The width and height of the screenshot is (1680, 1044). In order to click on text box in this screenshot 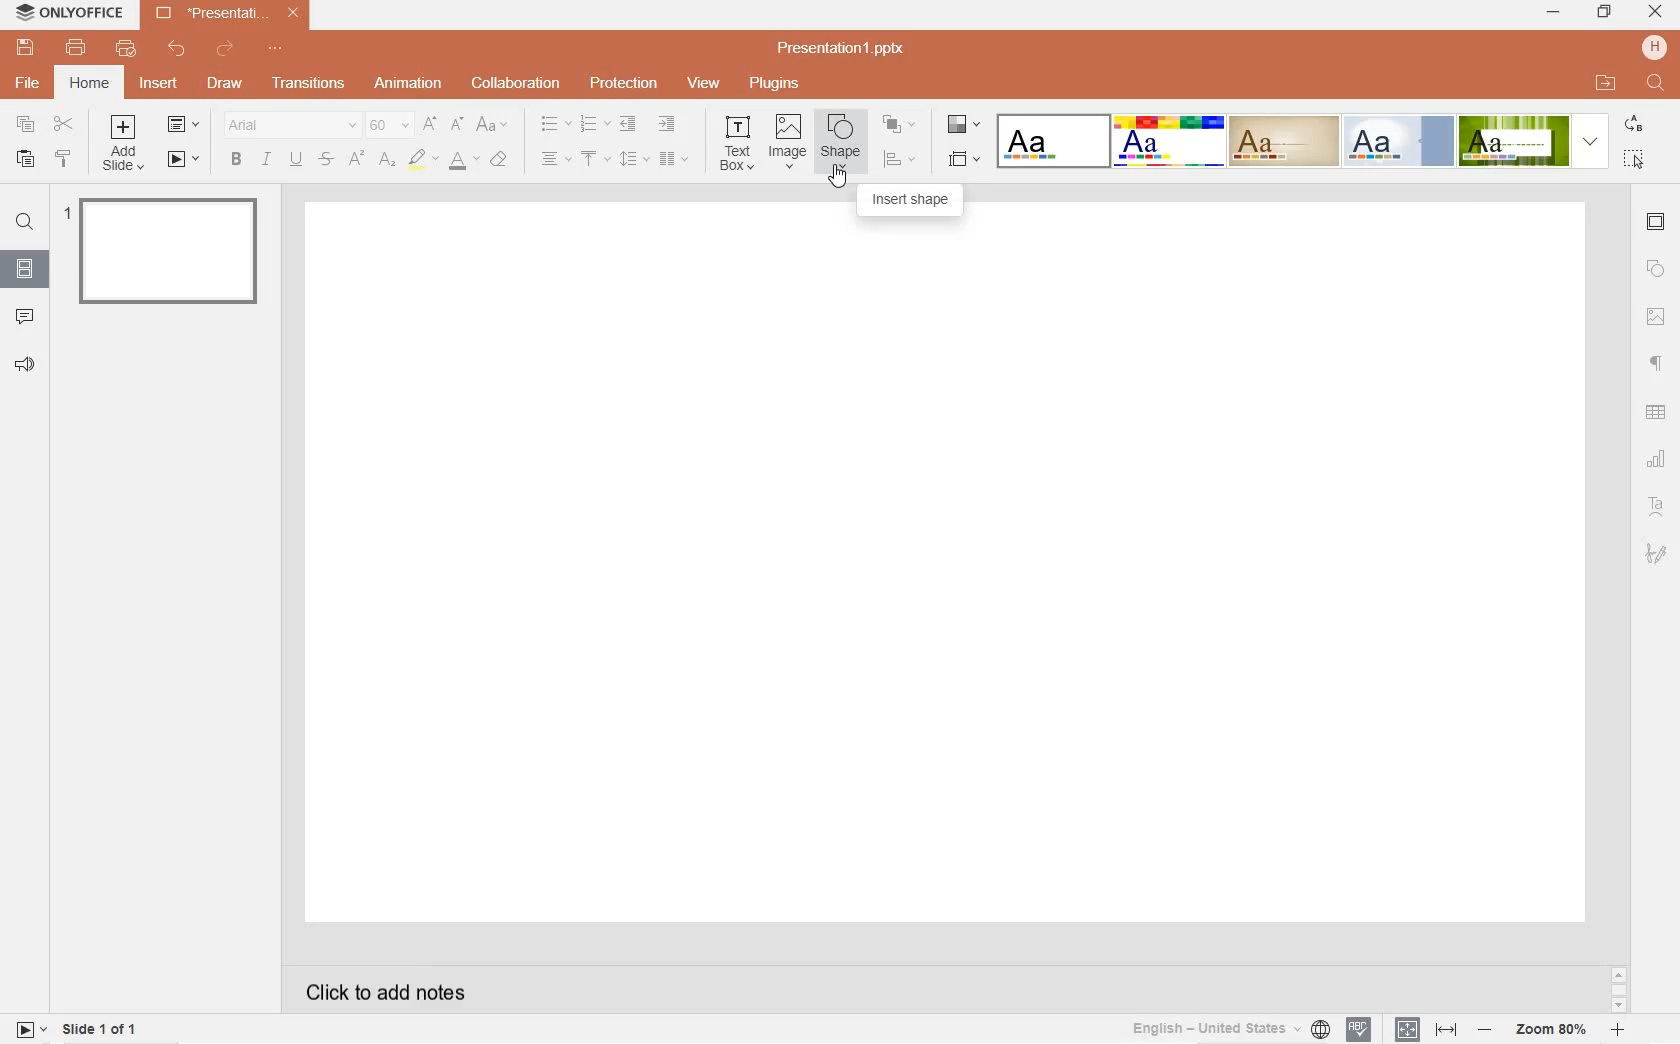, I will do `click(739, 142)`.